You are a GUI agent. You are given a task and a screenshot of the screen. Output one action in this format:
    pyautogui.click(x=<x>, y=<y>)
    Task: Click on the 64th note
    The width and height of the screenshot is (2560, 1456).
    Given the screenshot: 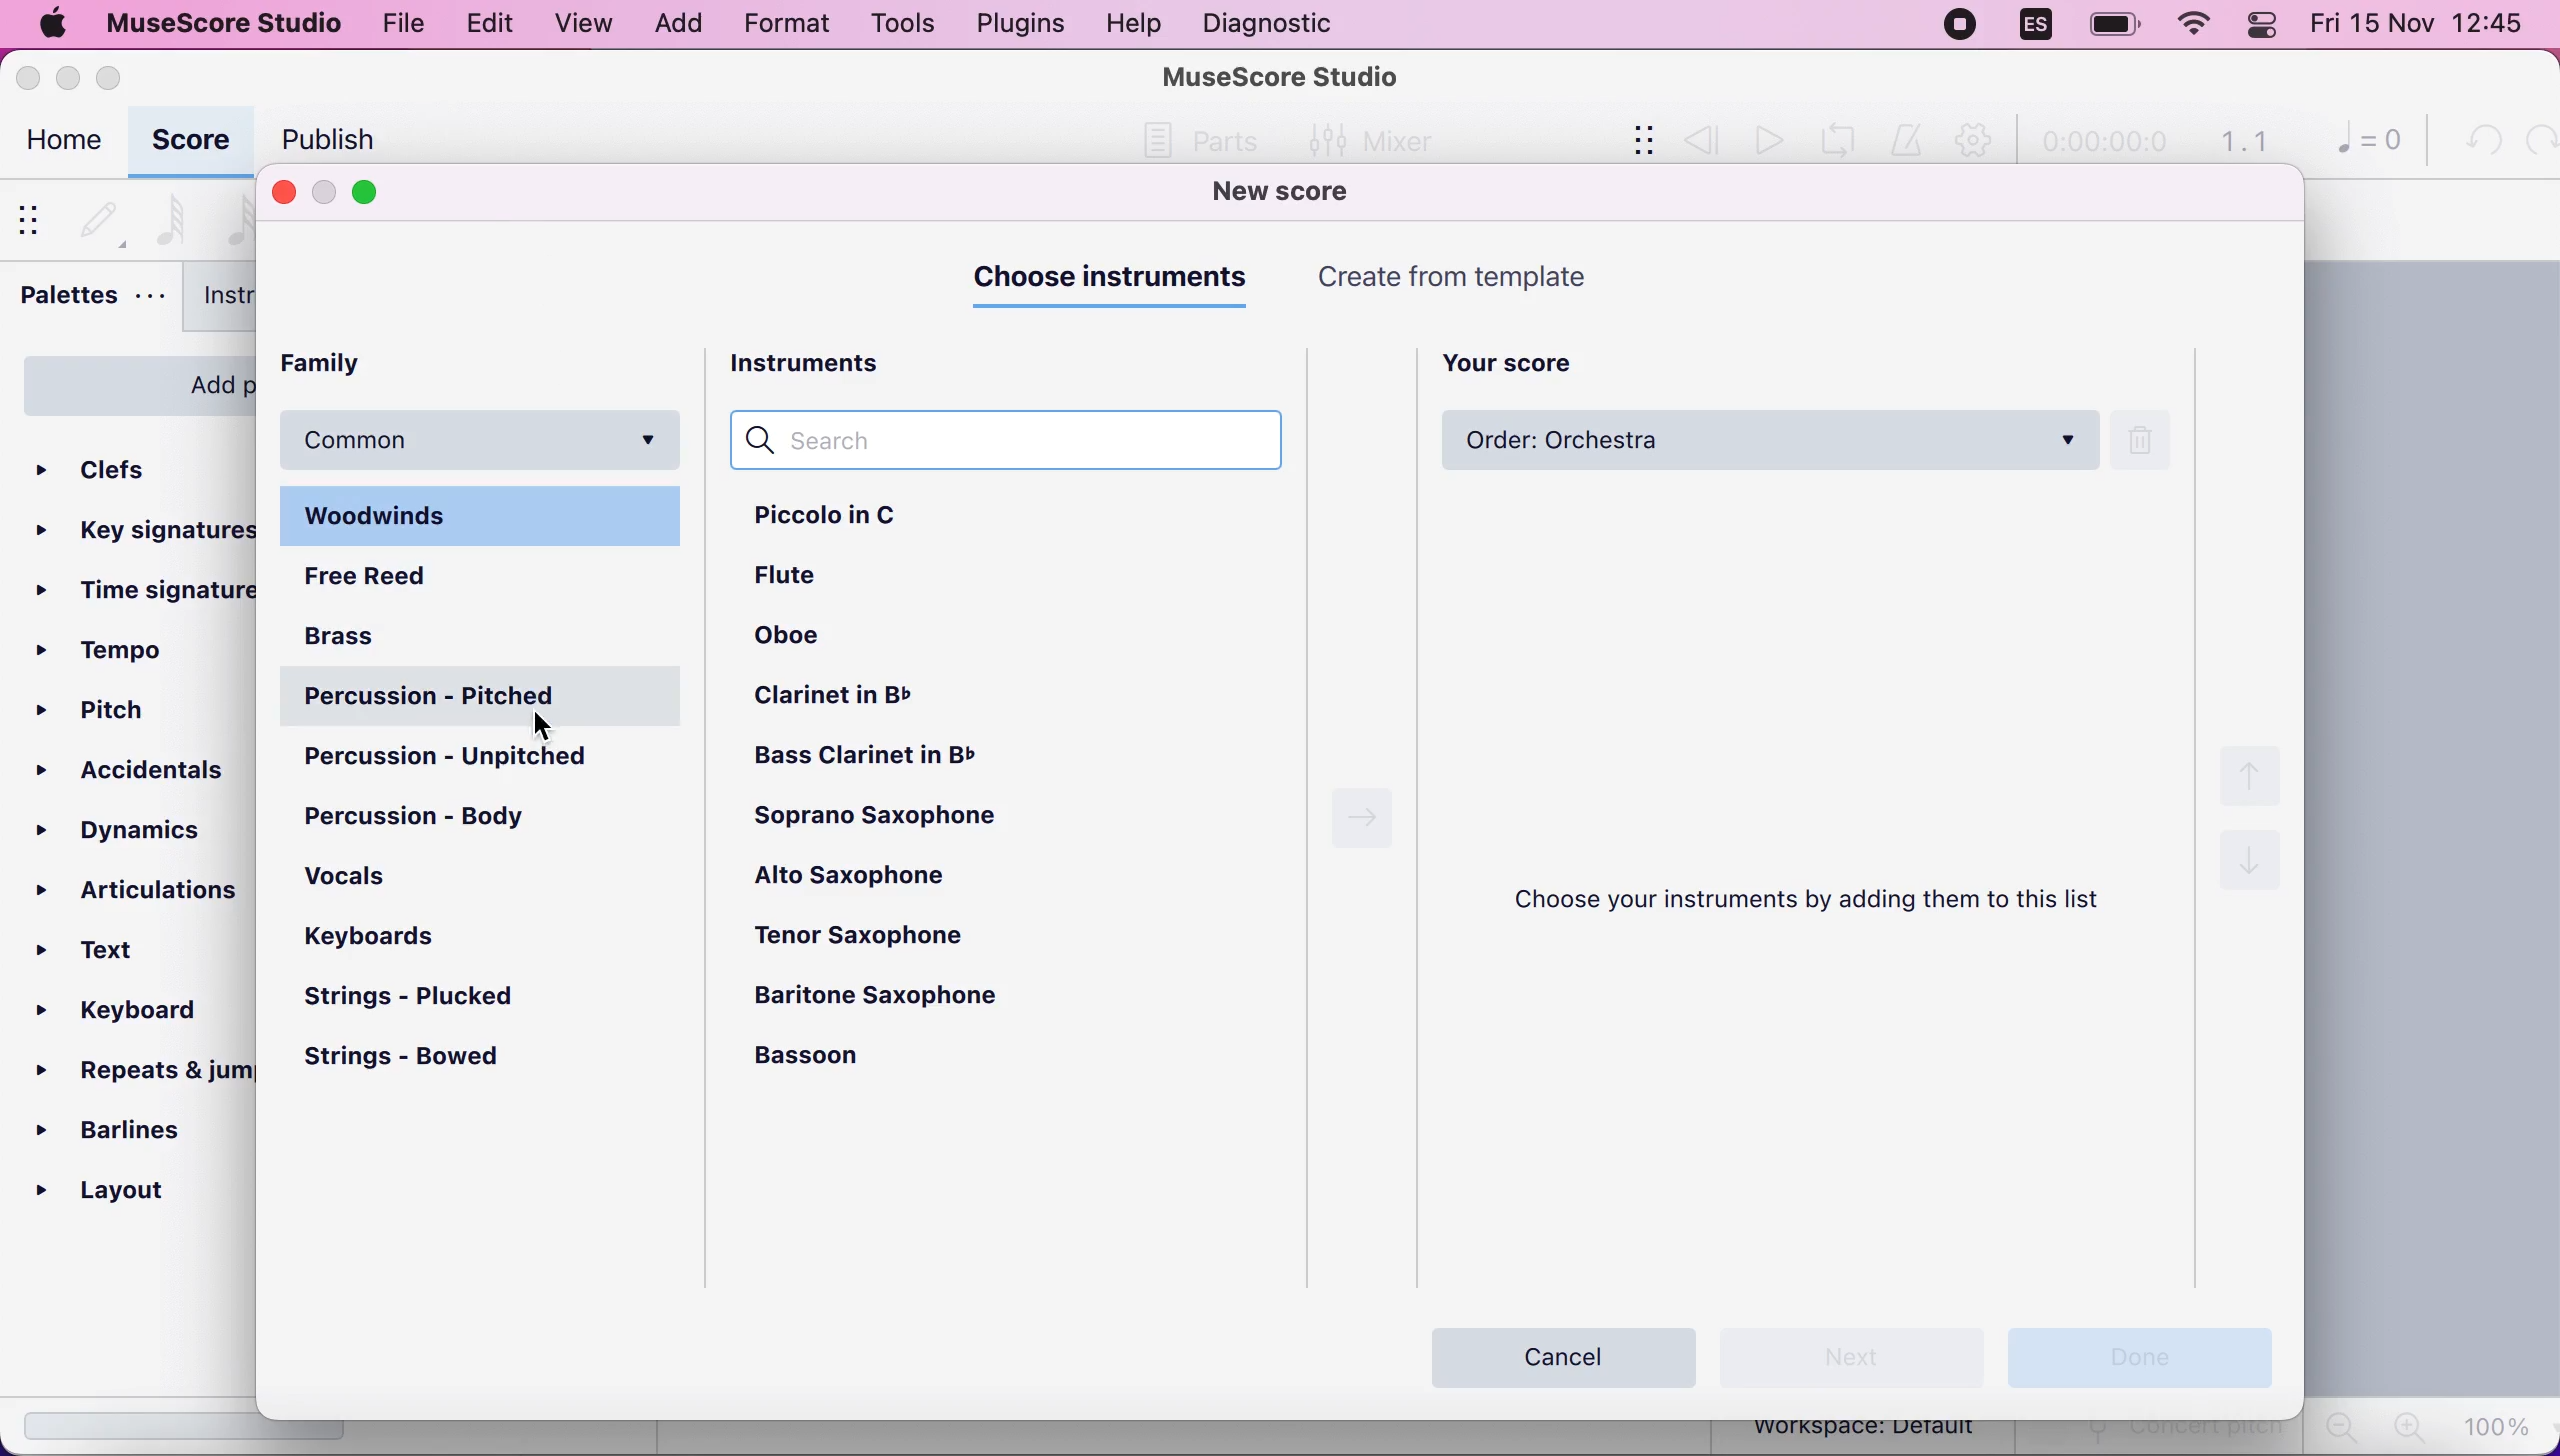 What is the action you would take?
    pyautogui.click(x=171, y=217)
    